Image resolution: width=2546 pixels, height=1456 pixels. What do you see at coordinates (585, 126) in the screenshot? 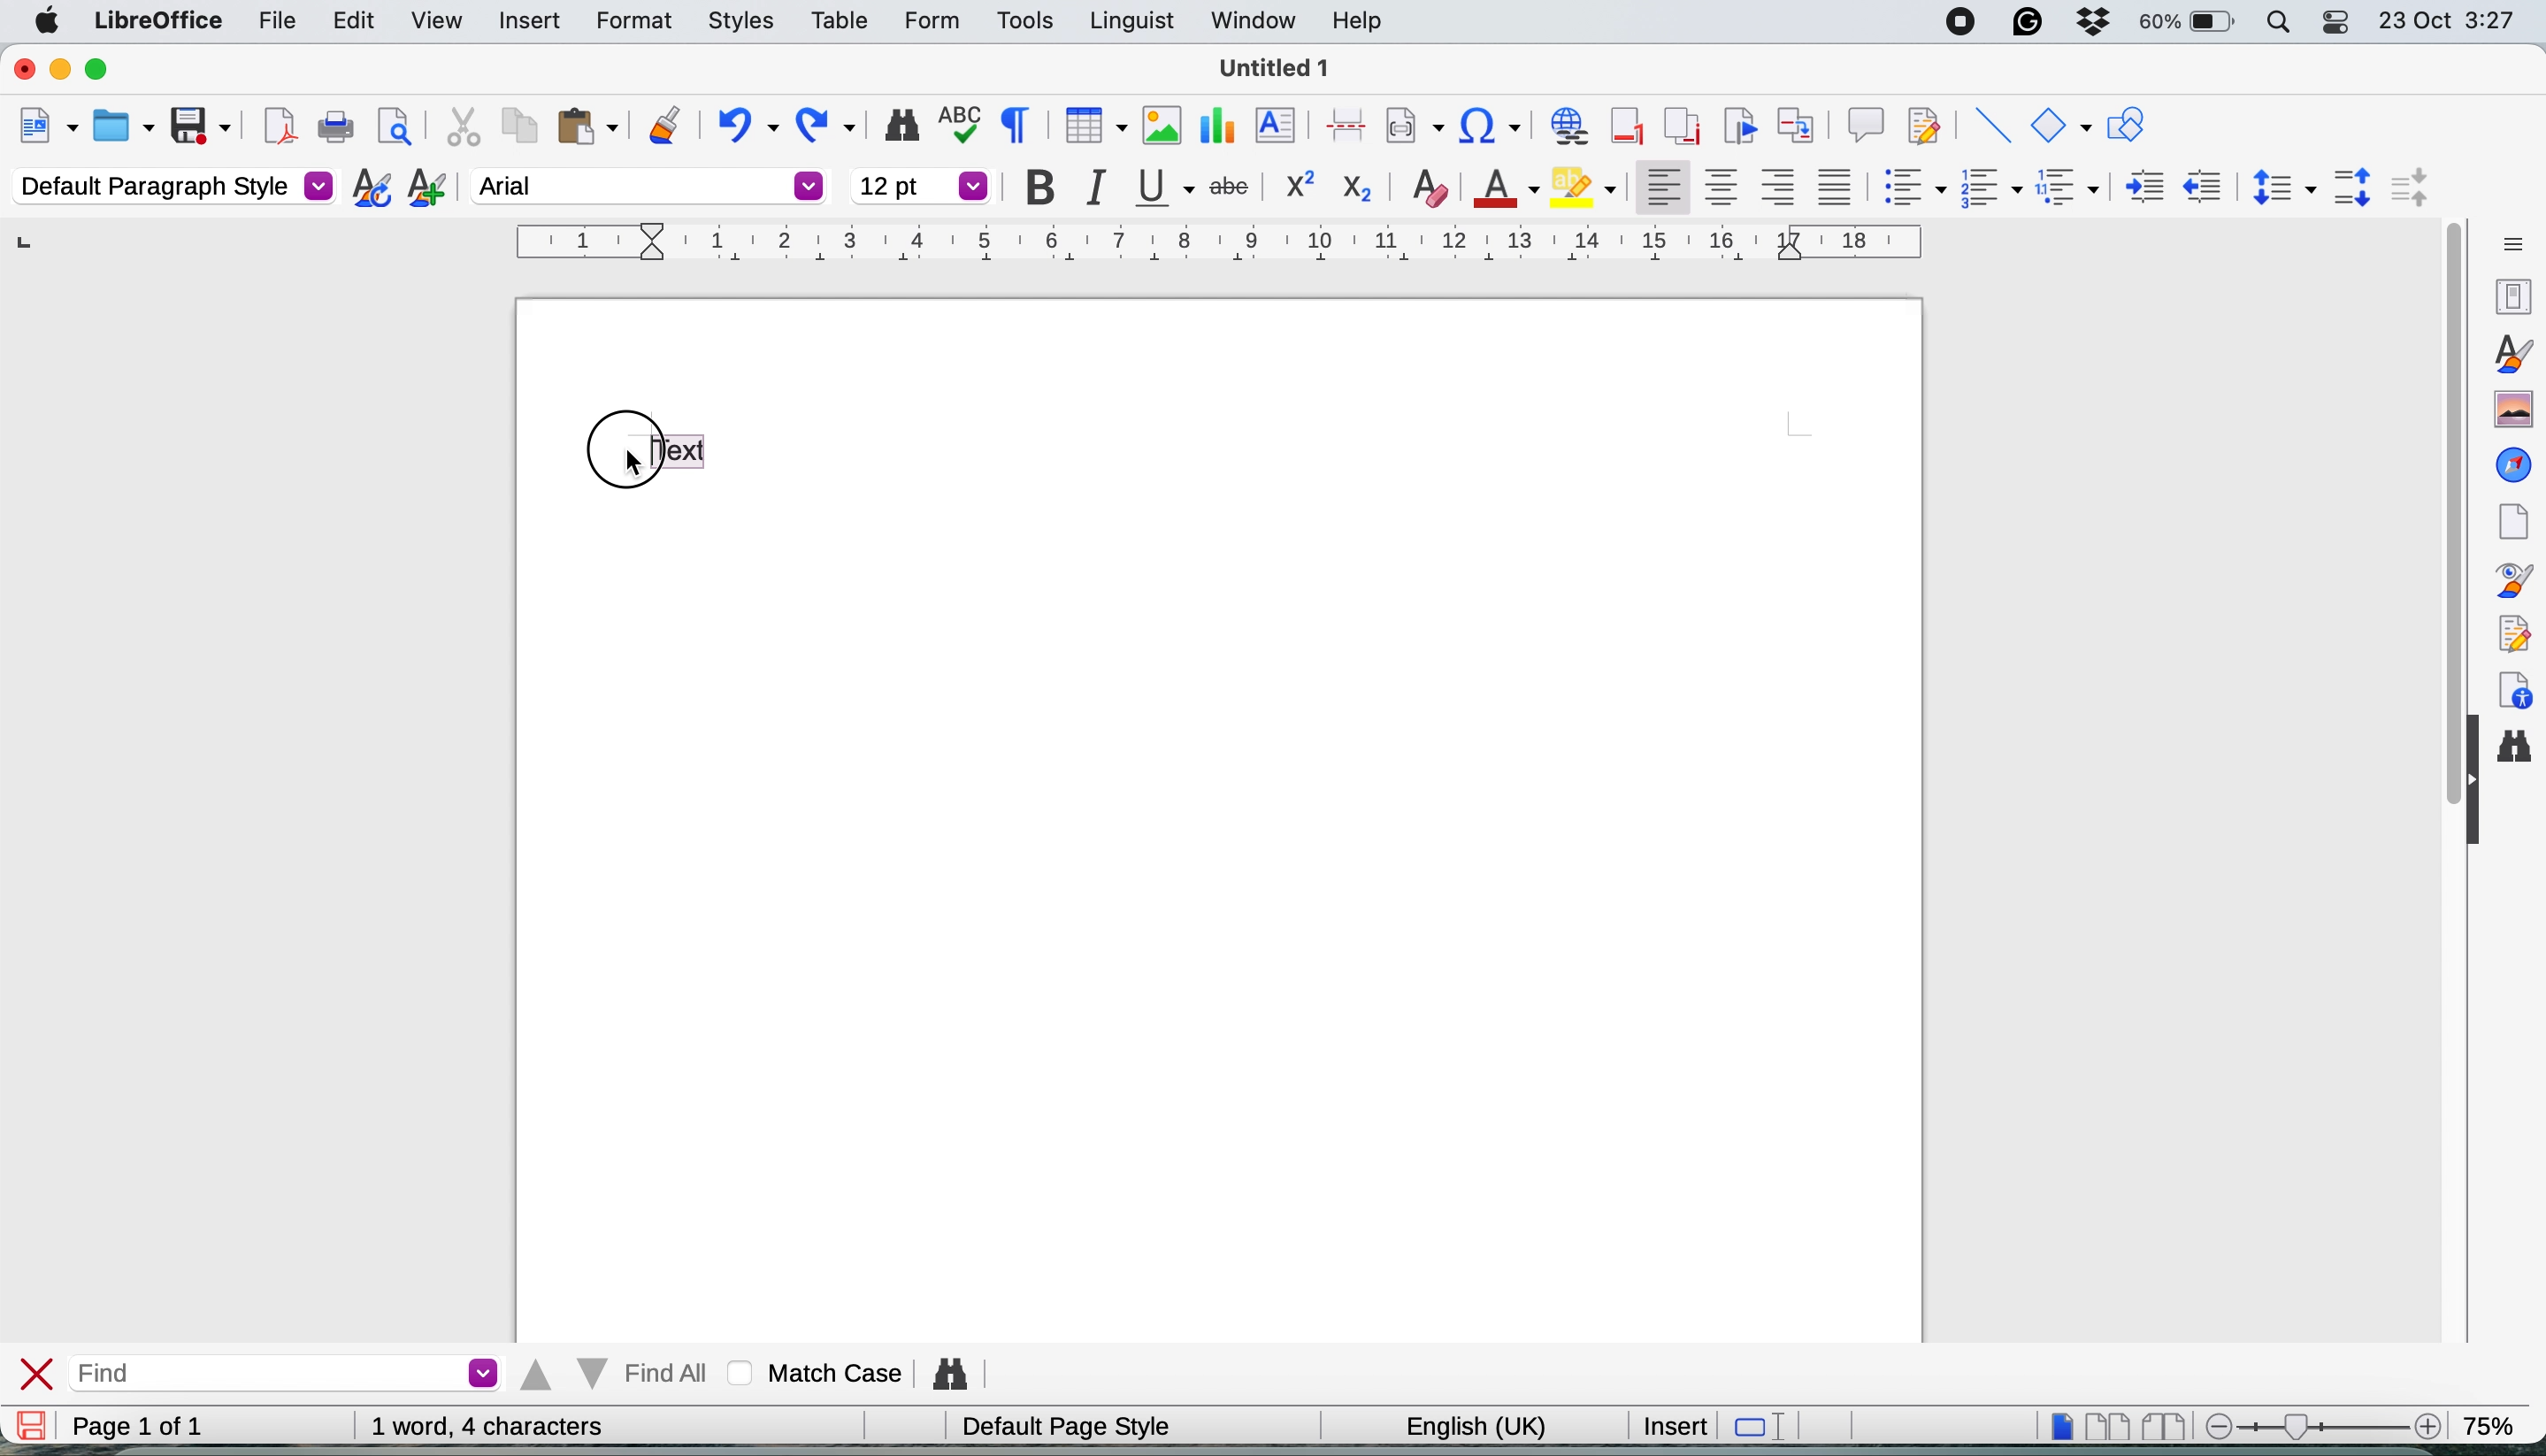
I see `paste` at bounding box center [585, 126].